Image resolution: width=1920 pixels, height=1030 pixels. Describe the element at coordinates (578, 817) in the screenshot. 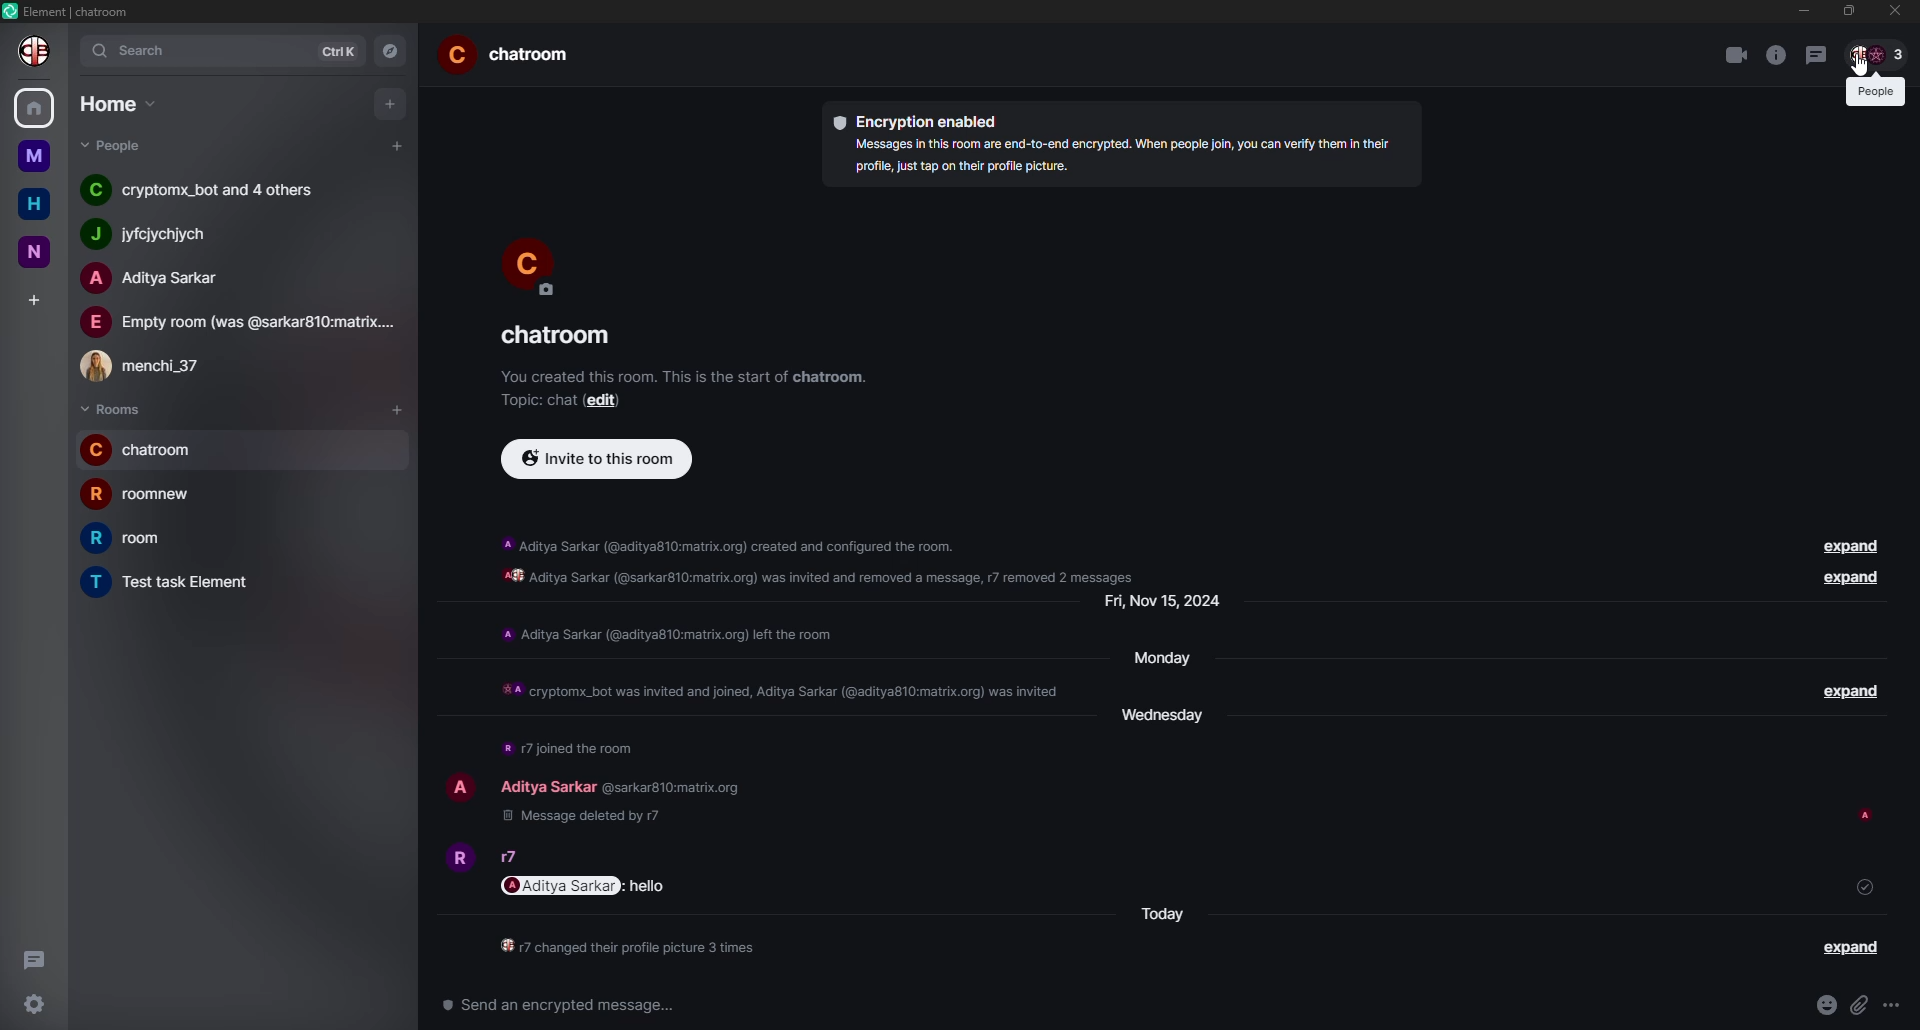

I see `deleted` at that location.